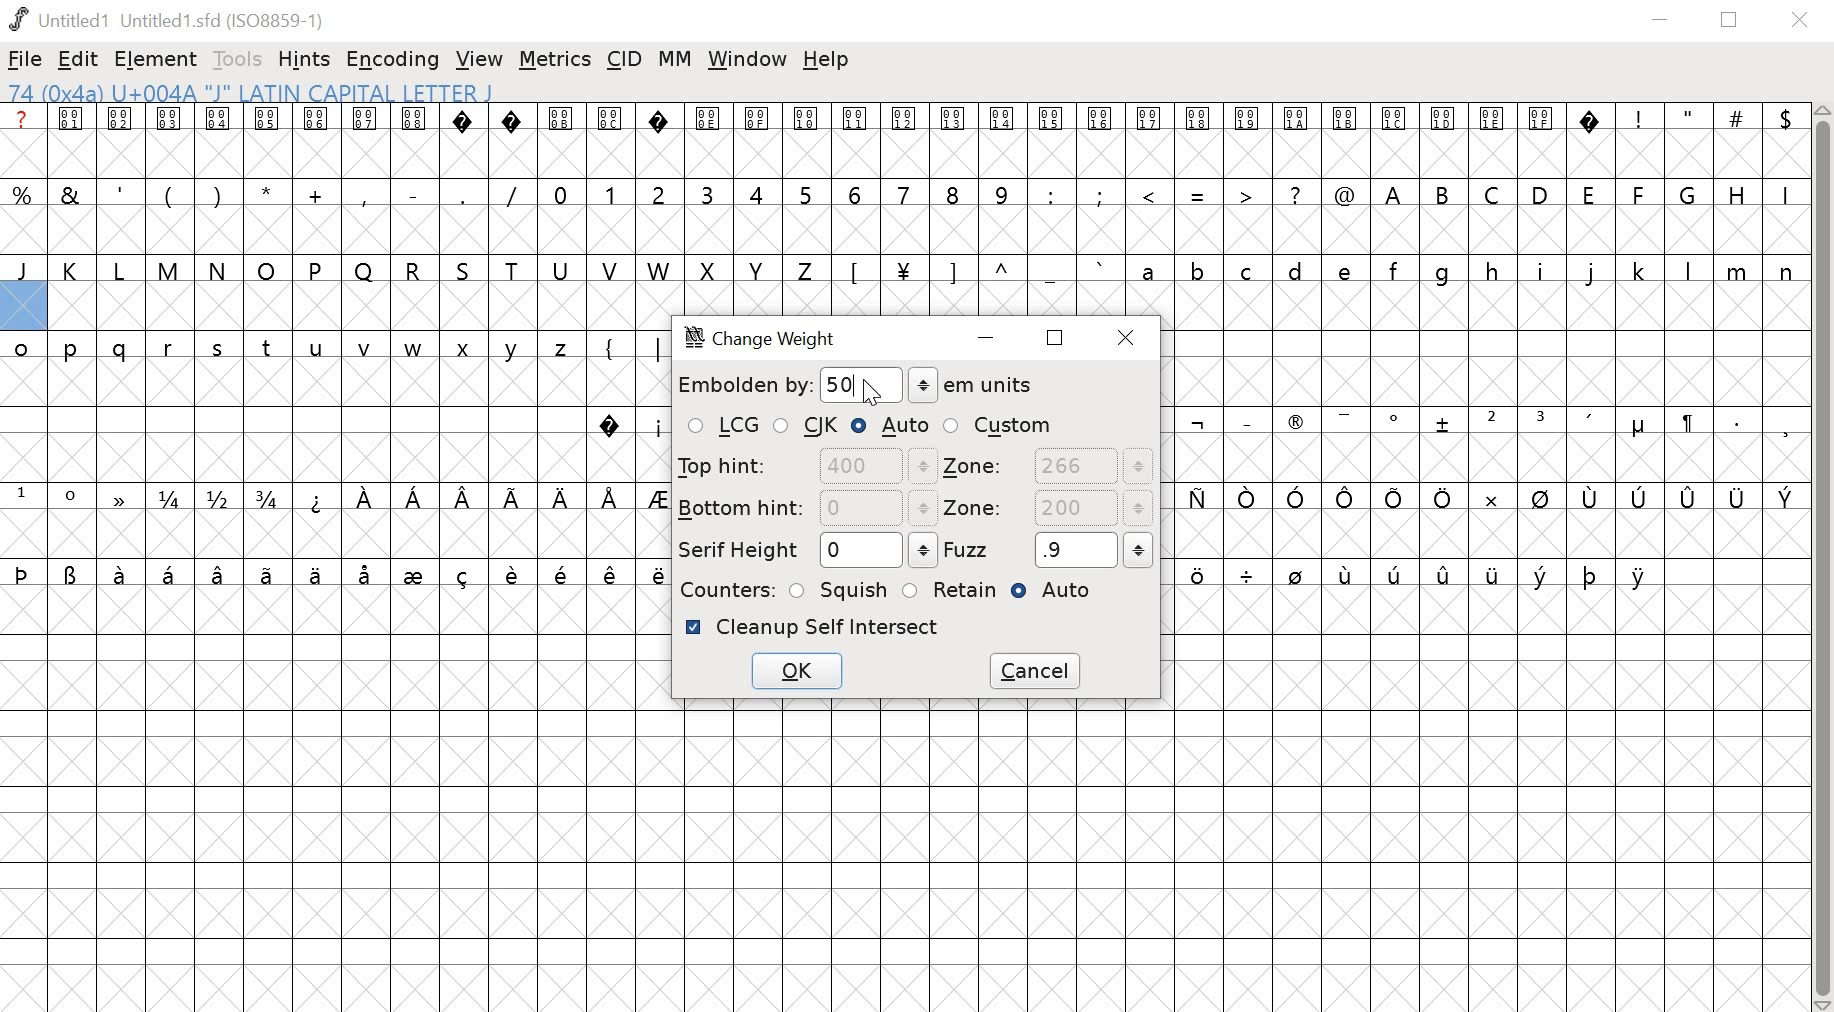  I want to click on HINTS, so click(306, 61).